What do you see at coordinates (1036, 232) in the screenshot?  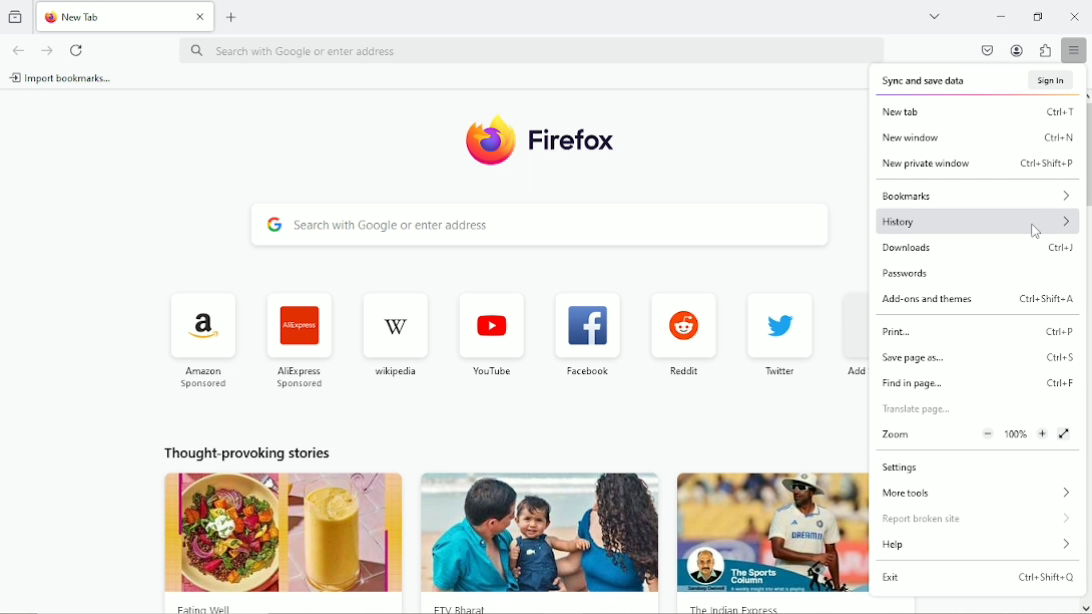 I see `cursor` at bounding box center [1036, 232].